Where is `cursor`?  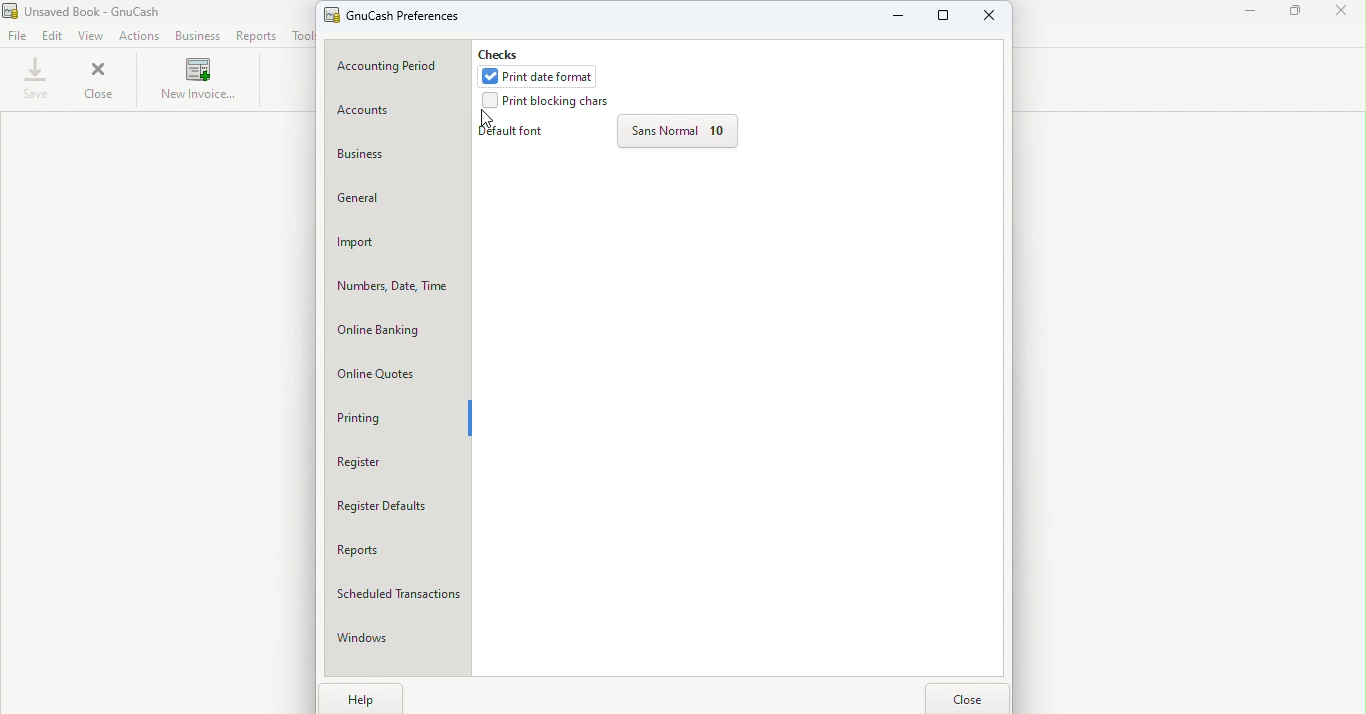 cursor is located at coordinates (489, 121).